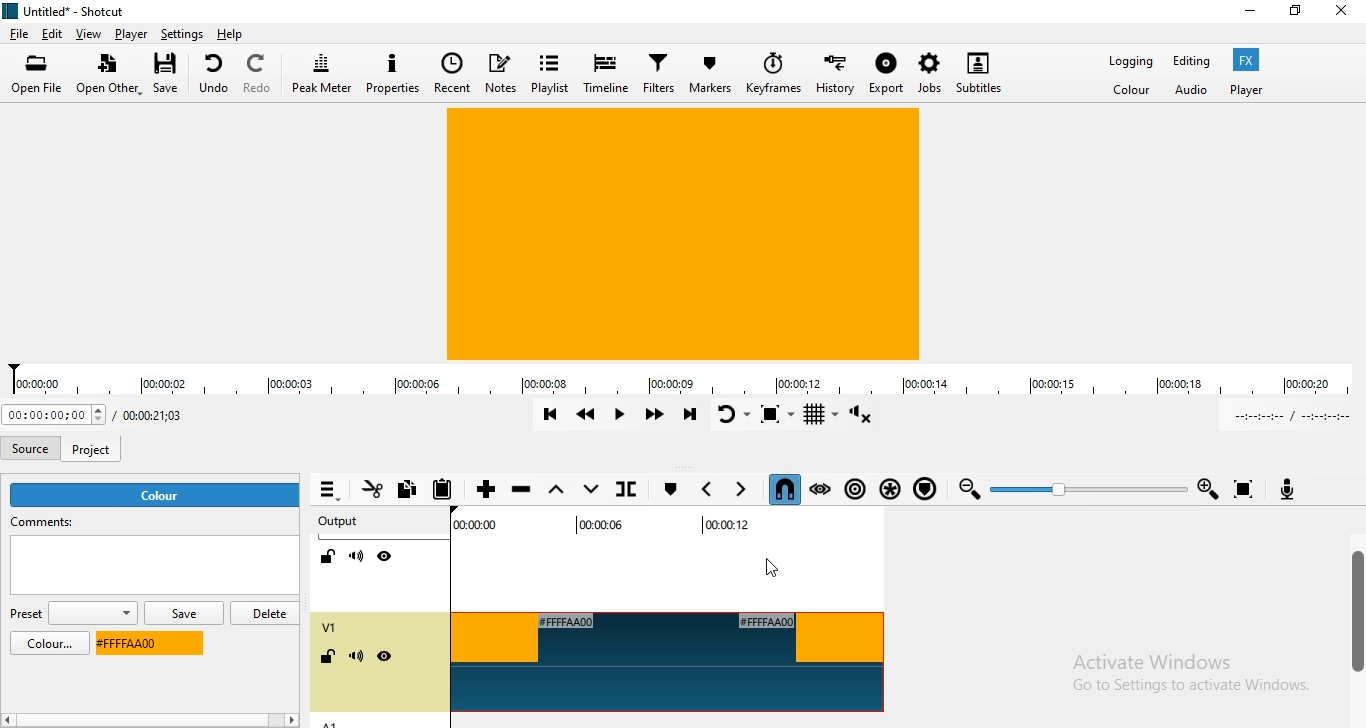 The width and height of the screenshot is (1366, 728). I want to click on History, so click(837, 74).